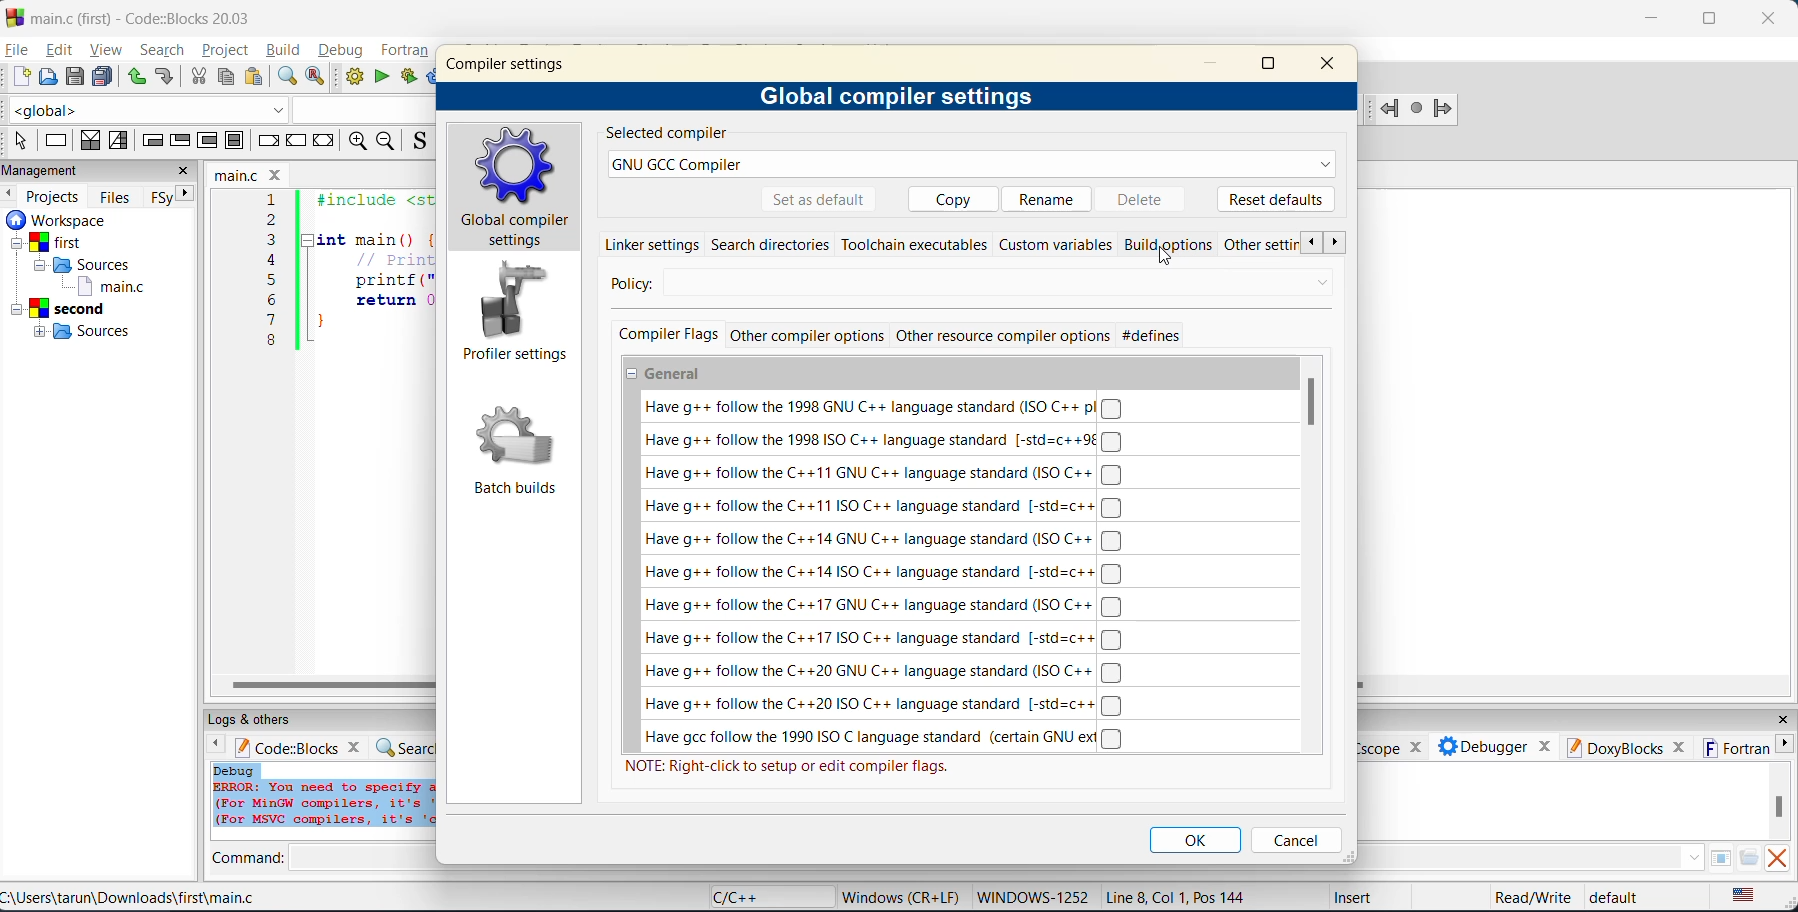 The width and height of the screenshot is (1798, 912). Describe the element at coordinates (341, 51) in the screenshot. I see `debug` at that location.